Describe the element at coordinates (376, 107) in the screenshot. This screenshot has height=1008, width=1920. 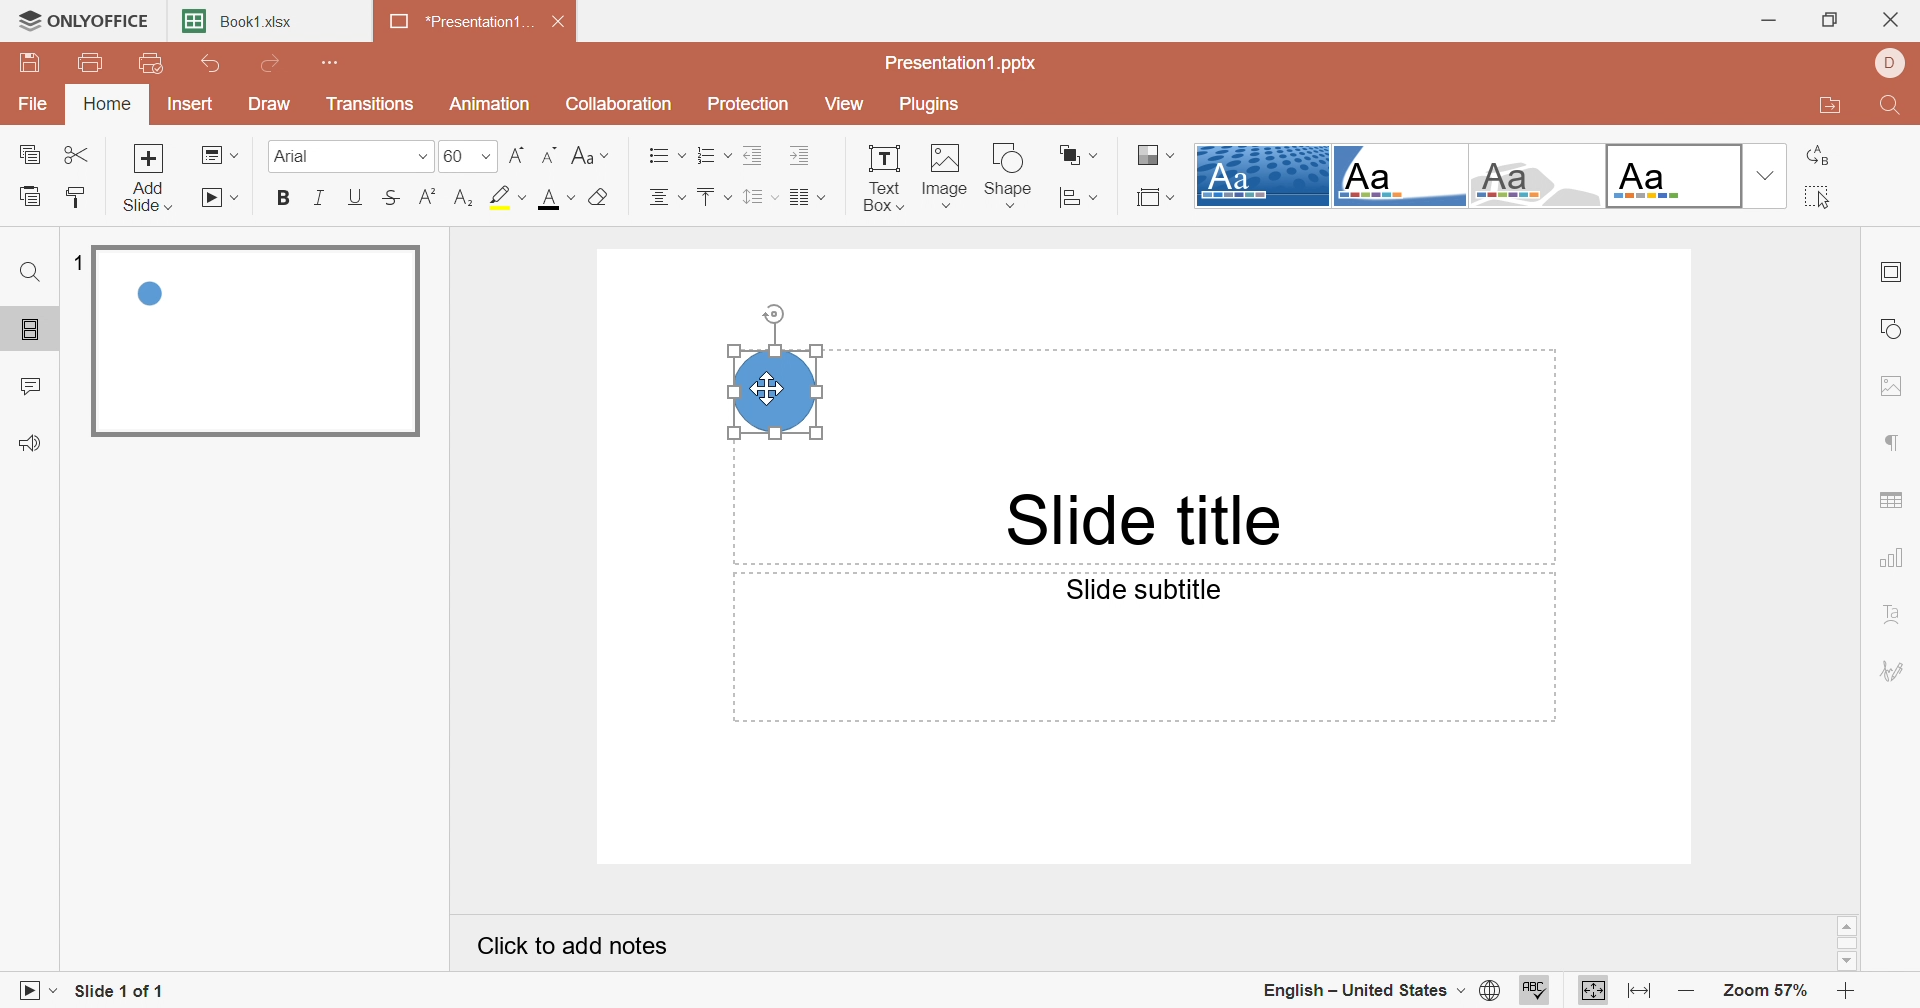
I see `Transitions` at that location.